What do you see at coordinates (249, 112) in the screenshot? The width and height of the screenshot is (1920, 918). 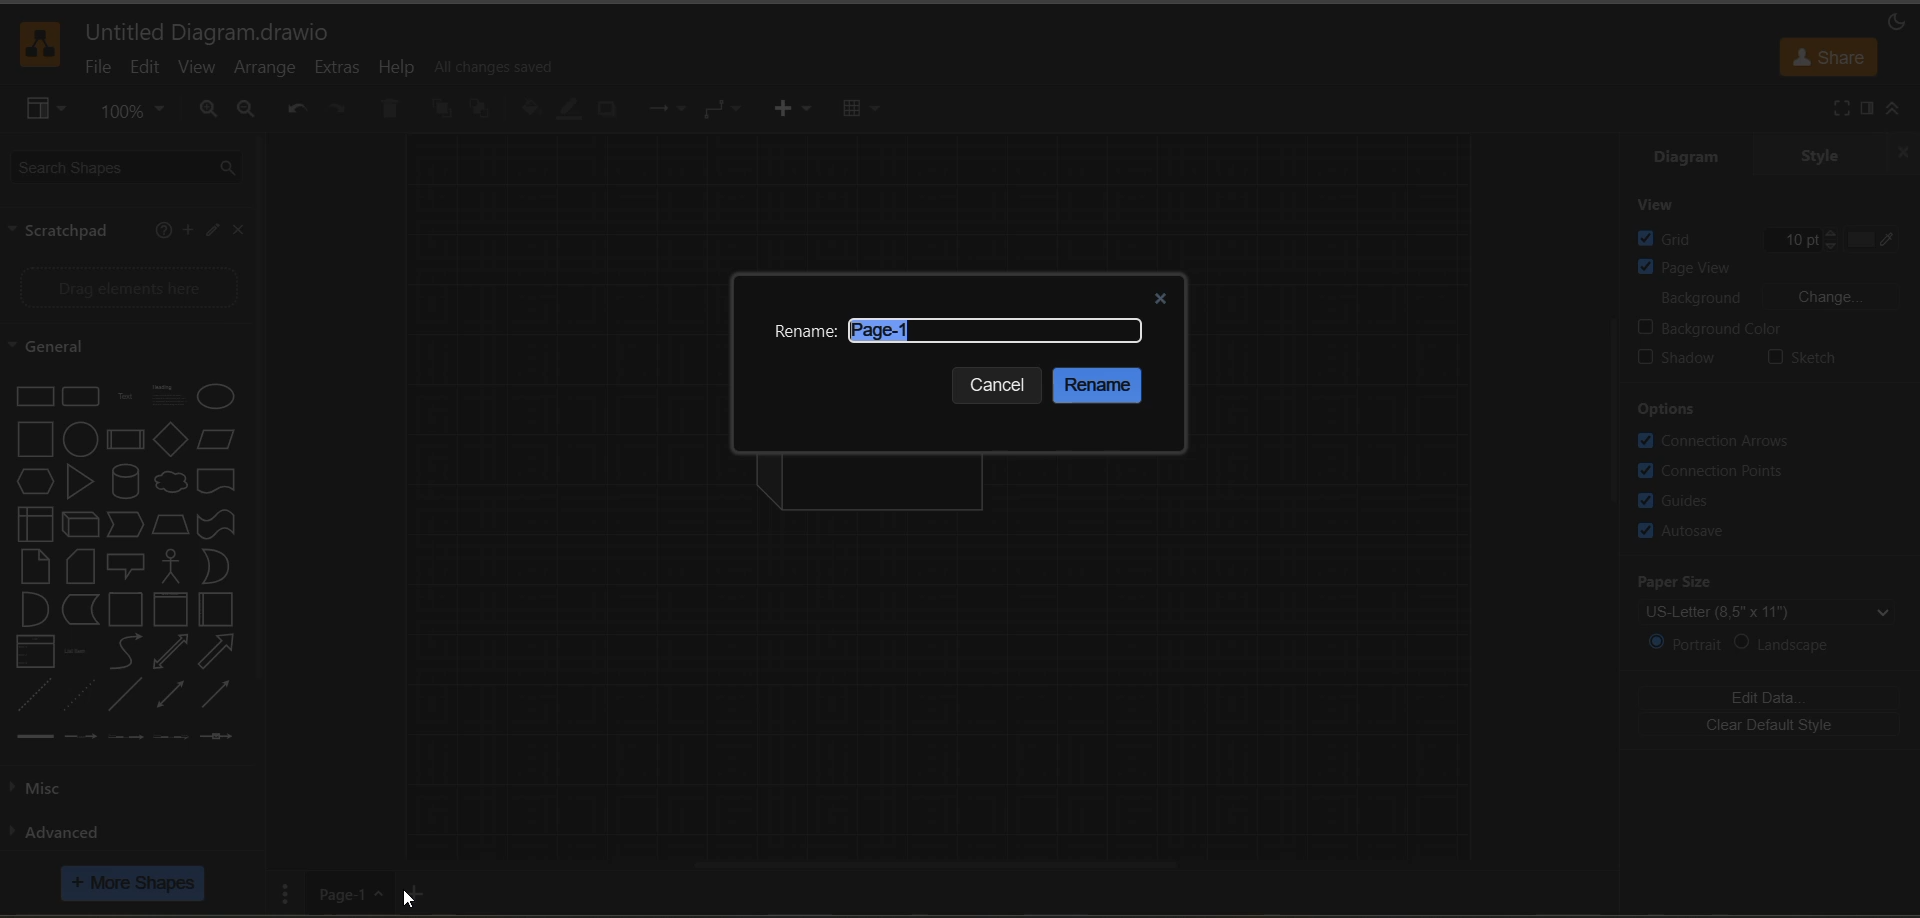 I see `zoom out` at bounding box center [249, 112].